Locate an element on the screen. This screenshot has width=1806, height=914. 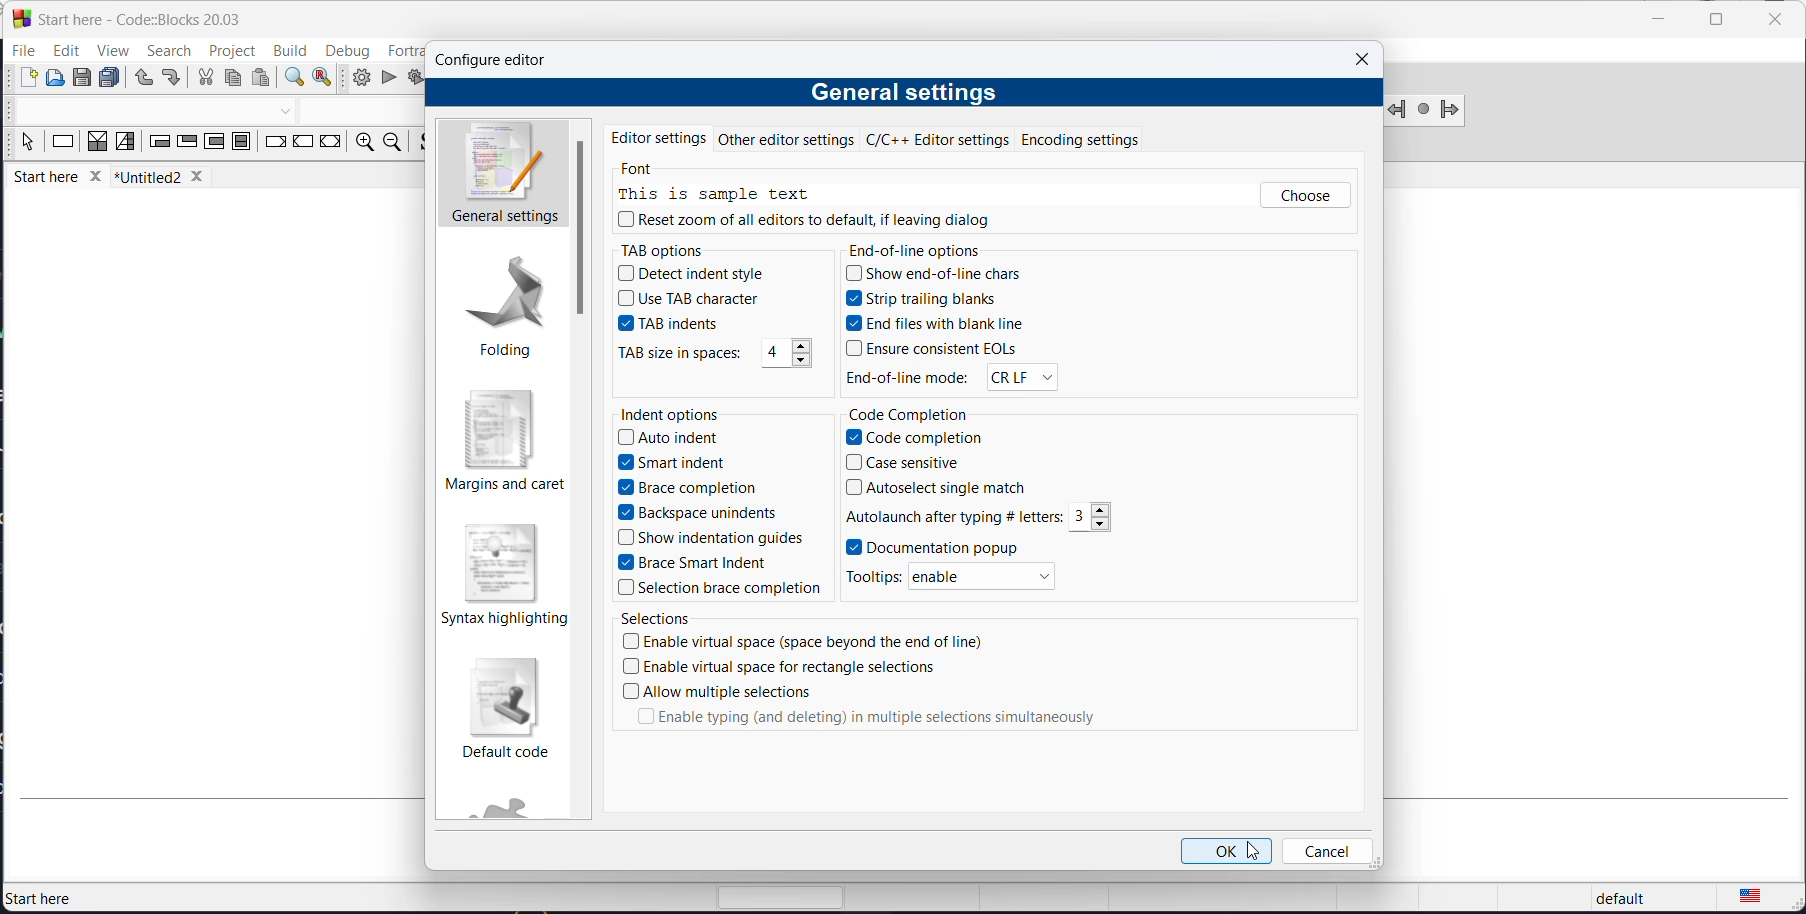
code completion is located at coordinates (912, 414).